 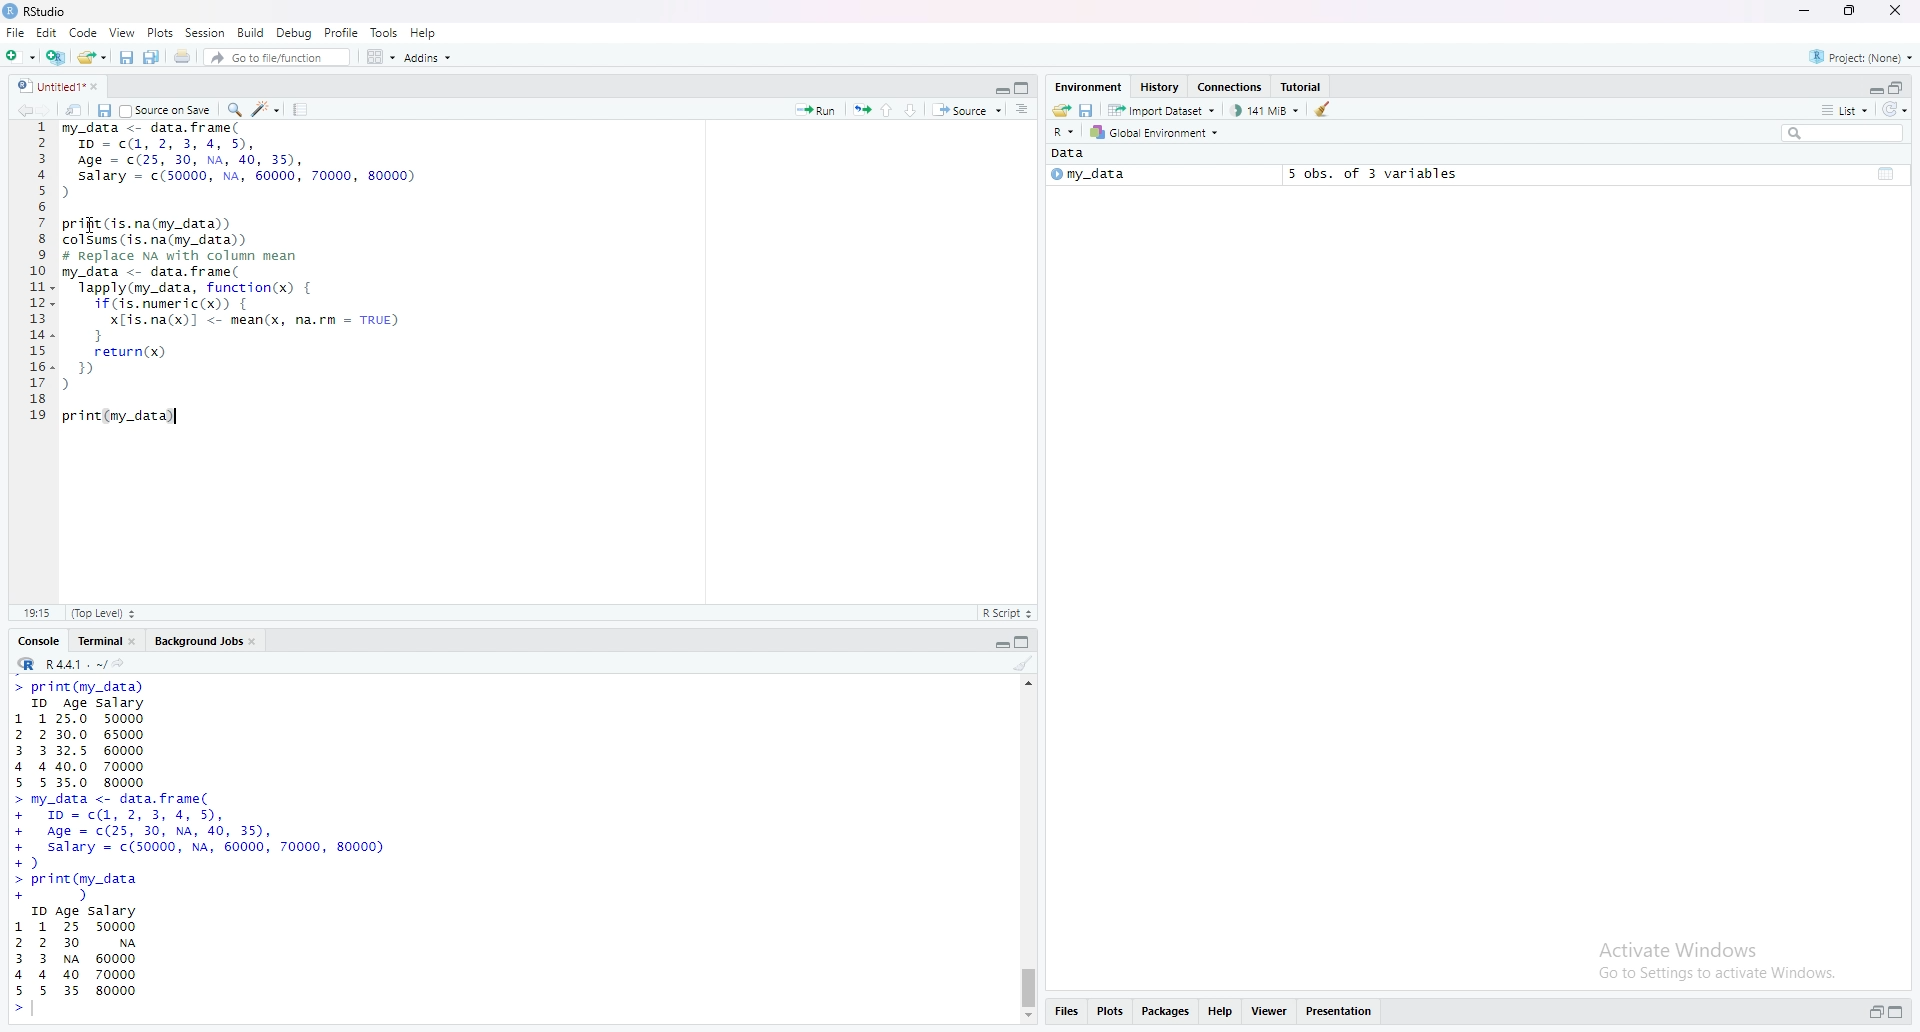 What do you see at coordinates (1324, 109) in the screenshot?
I see `clear object from the workspace` at bounding box center [1324, 109].